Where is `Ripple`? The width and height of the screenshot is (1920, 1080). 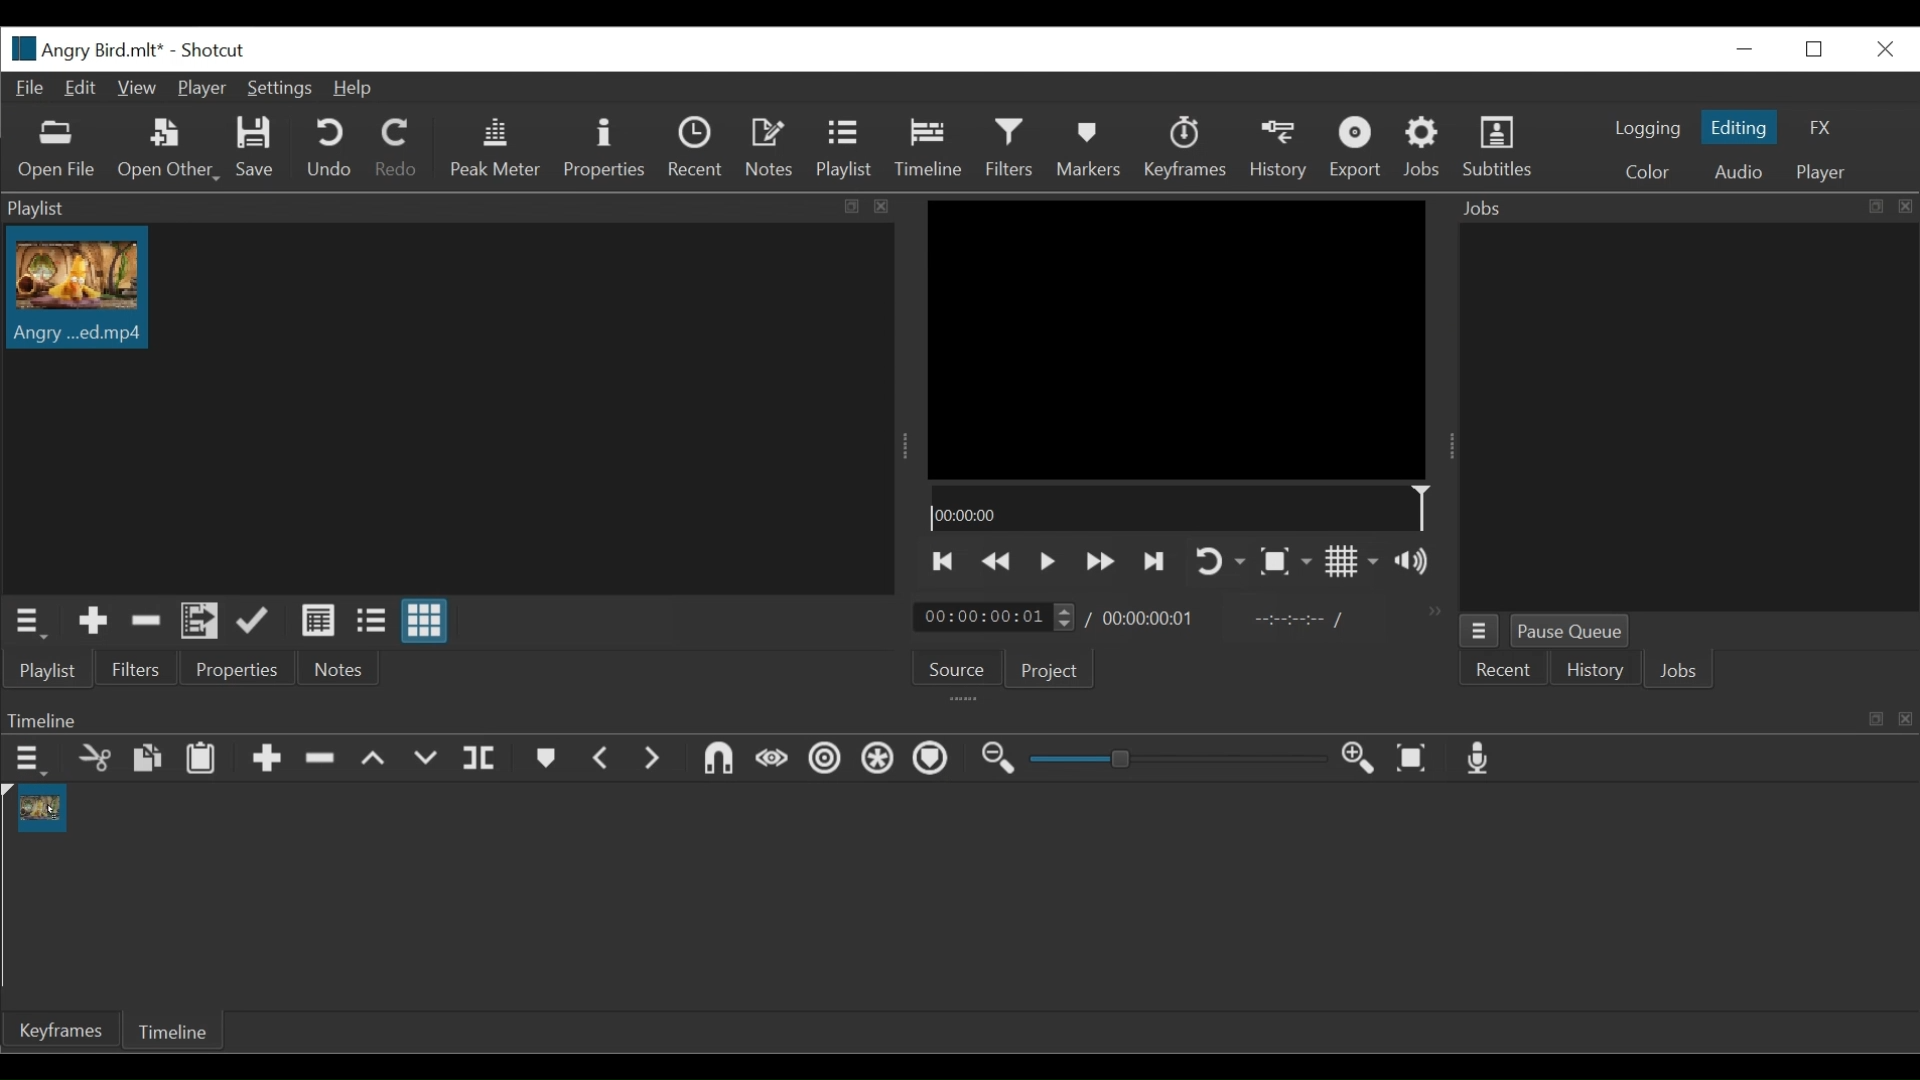
Ripple is located at coordinates (825, 760).